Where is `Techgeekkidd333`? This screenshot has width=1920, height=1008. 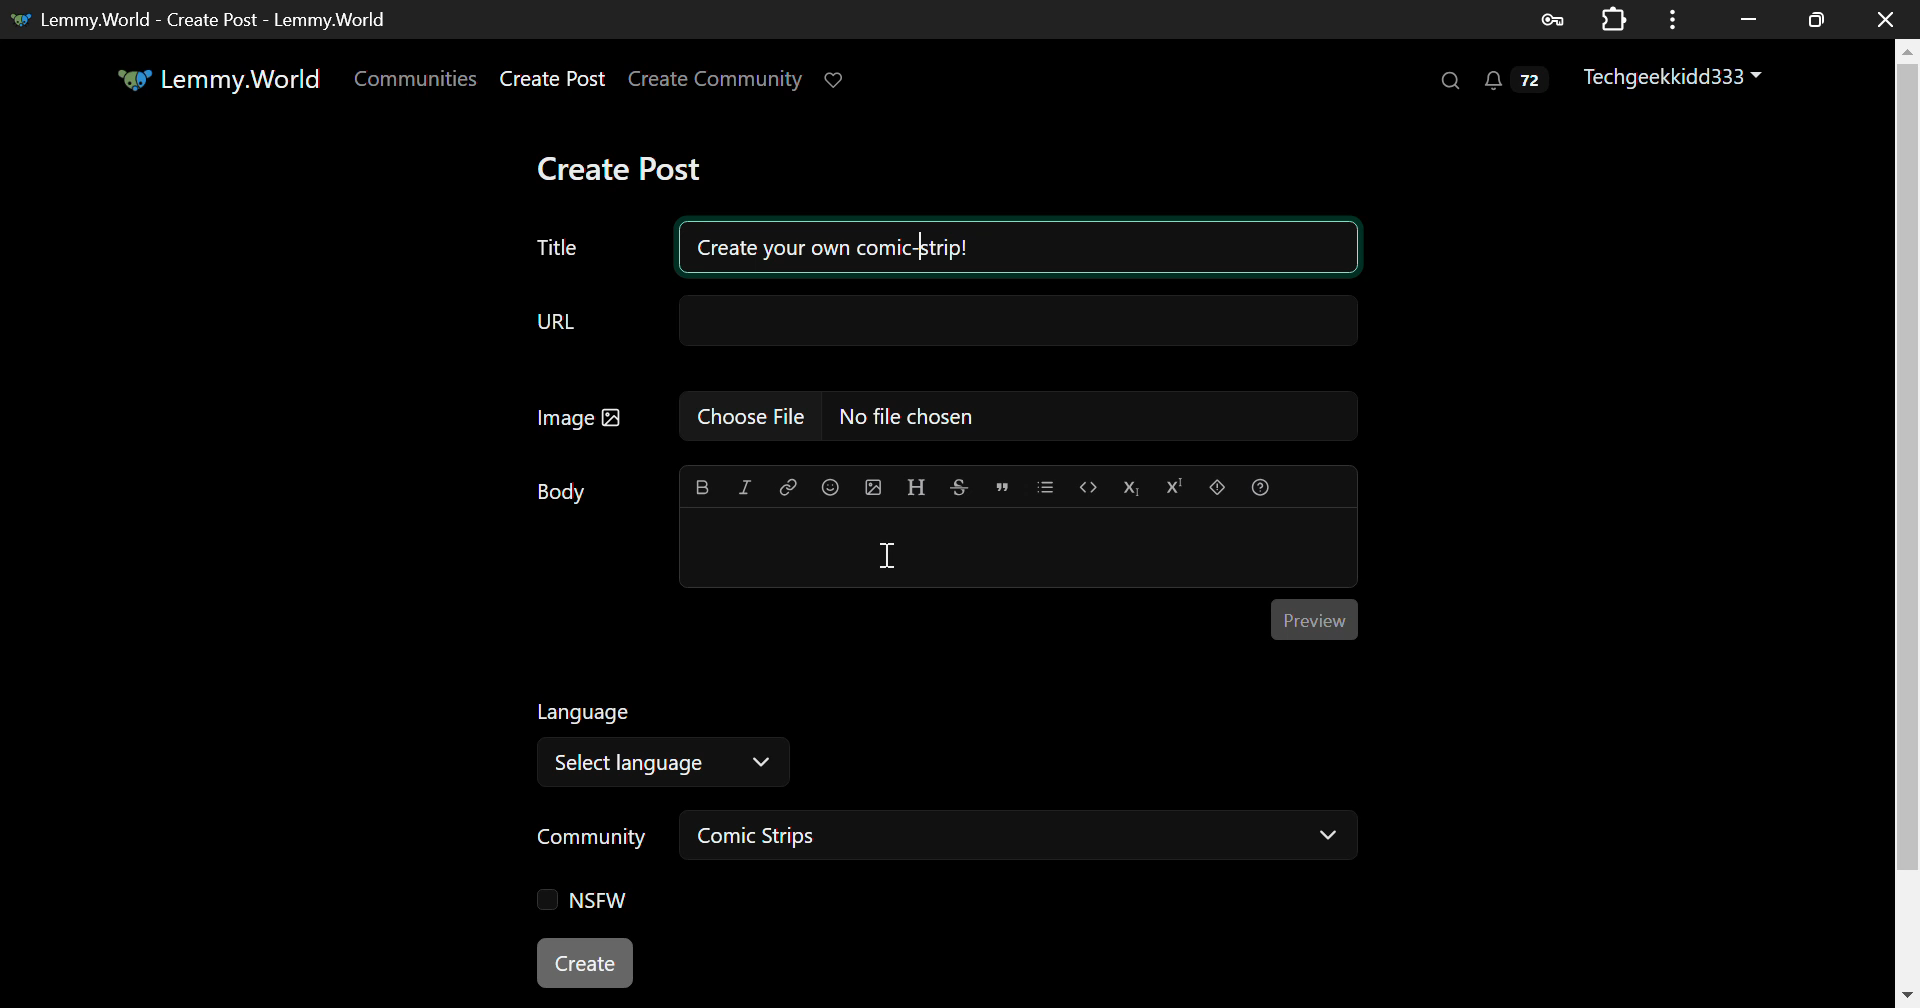 Techgeekkidd333 is located at coordinates (1675, 79).